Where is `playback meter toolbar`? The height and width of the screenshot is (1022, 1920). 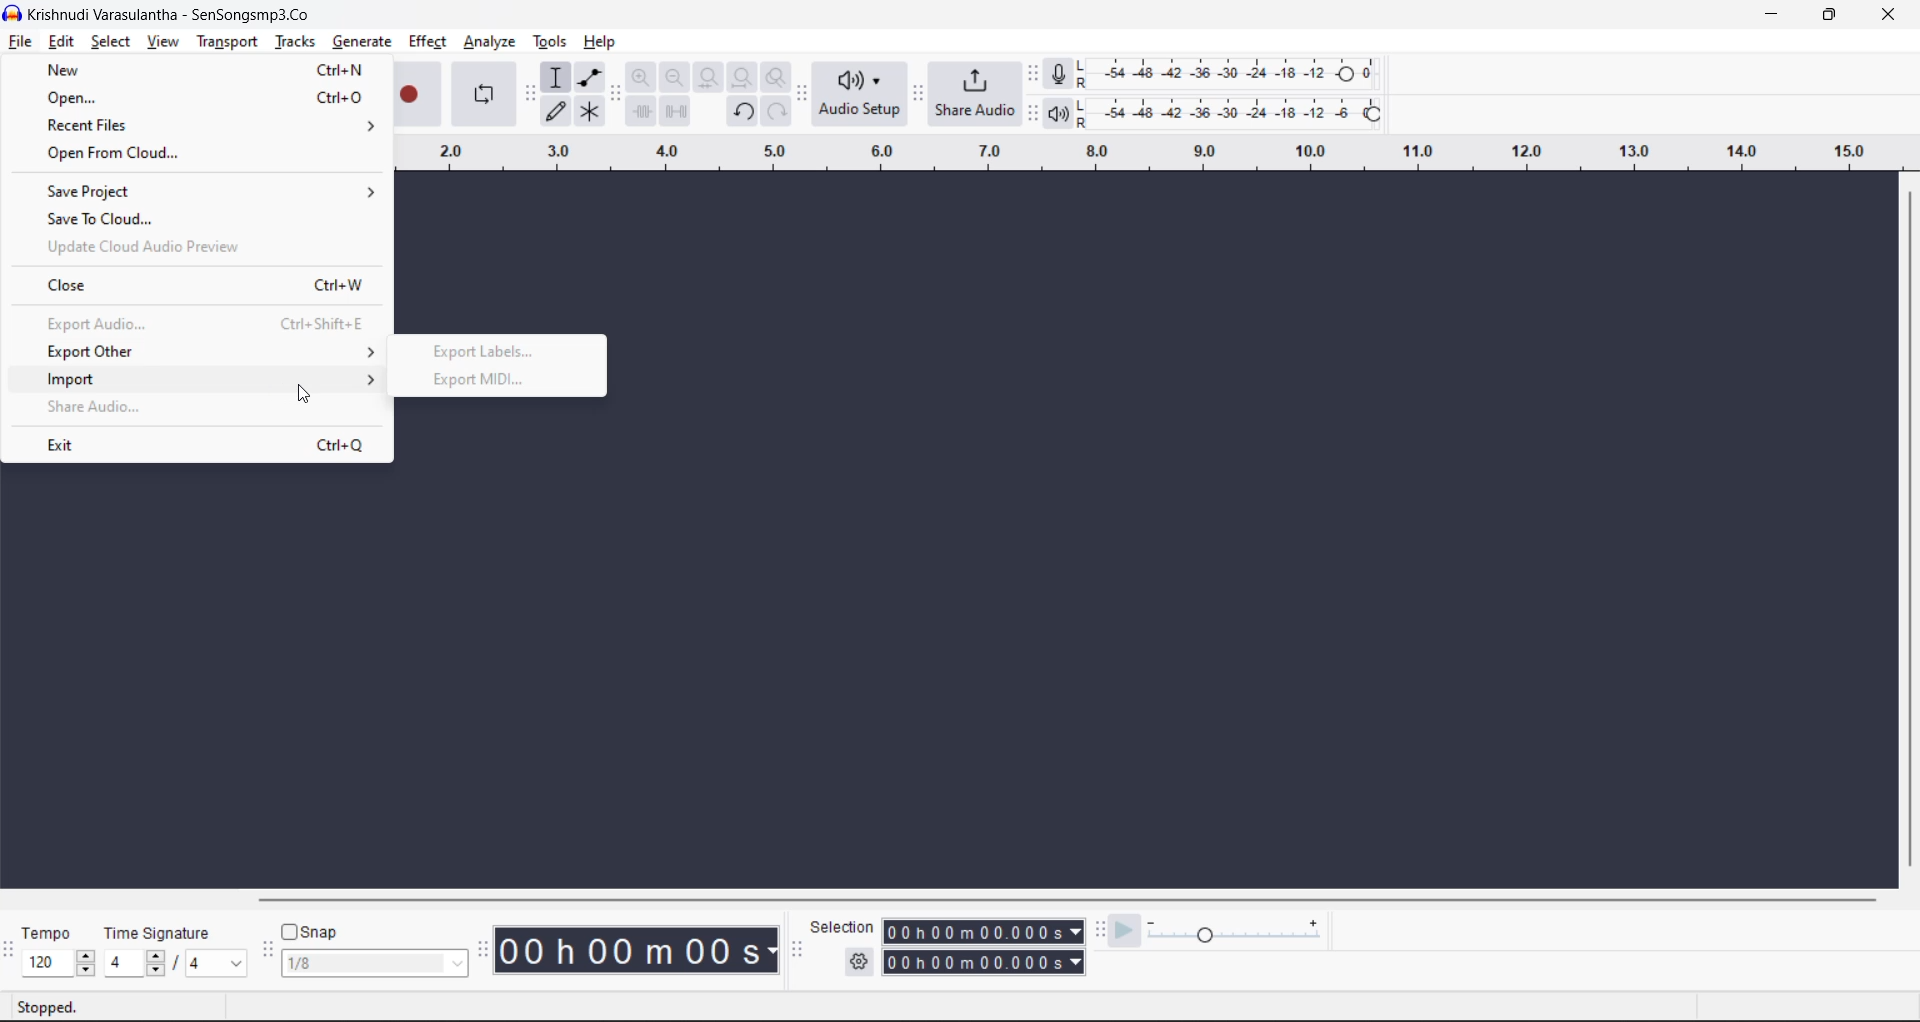 playback meter toolbar is located at coordinates (1031, 113).